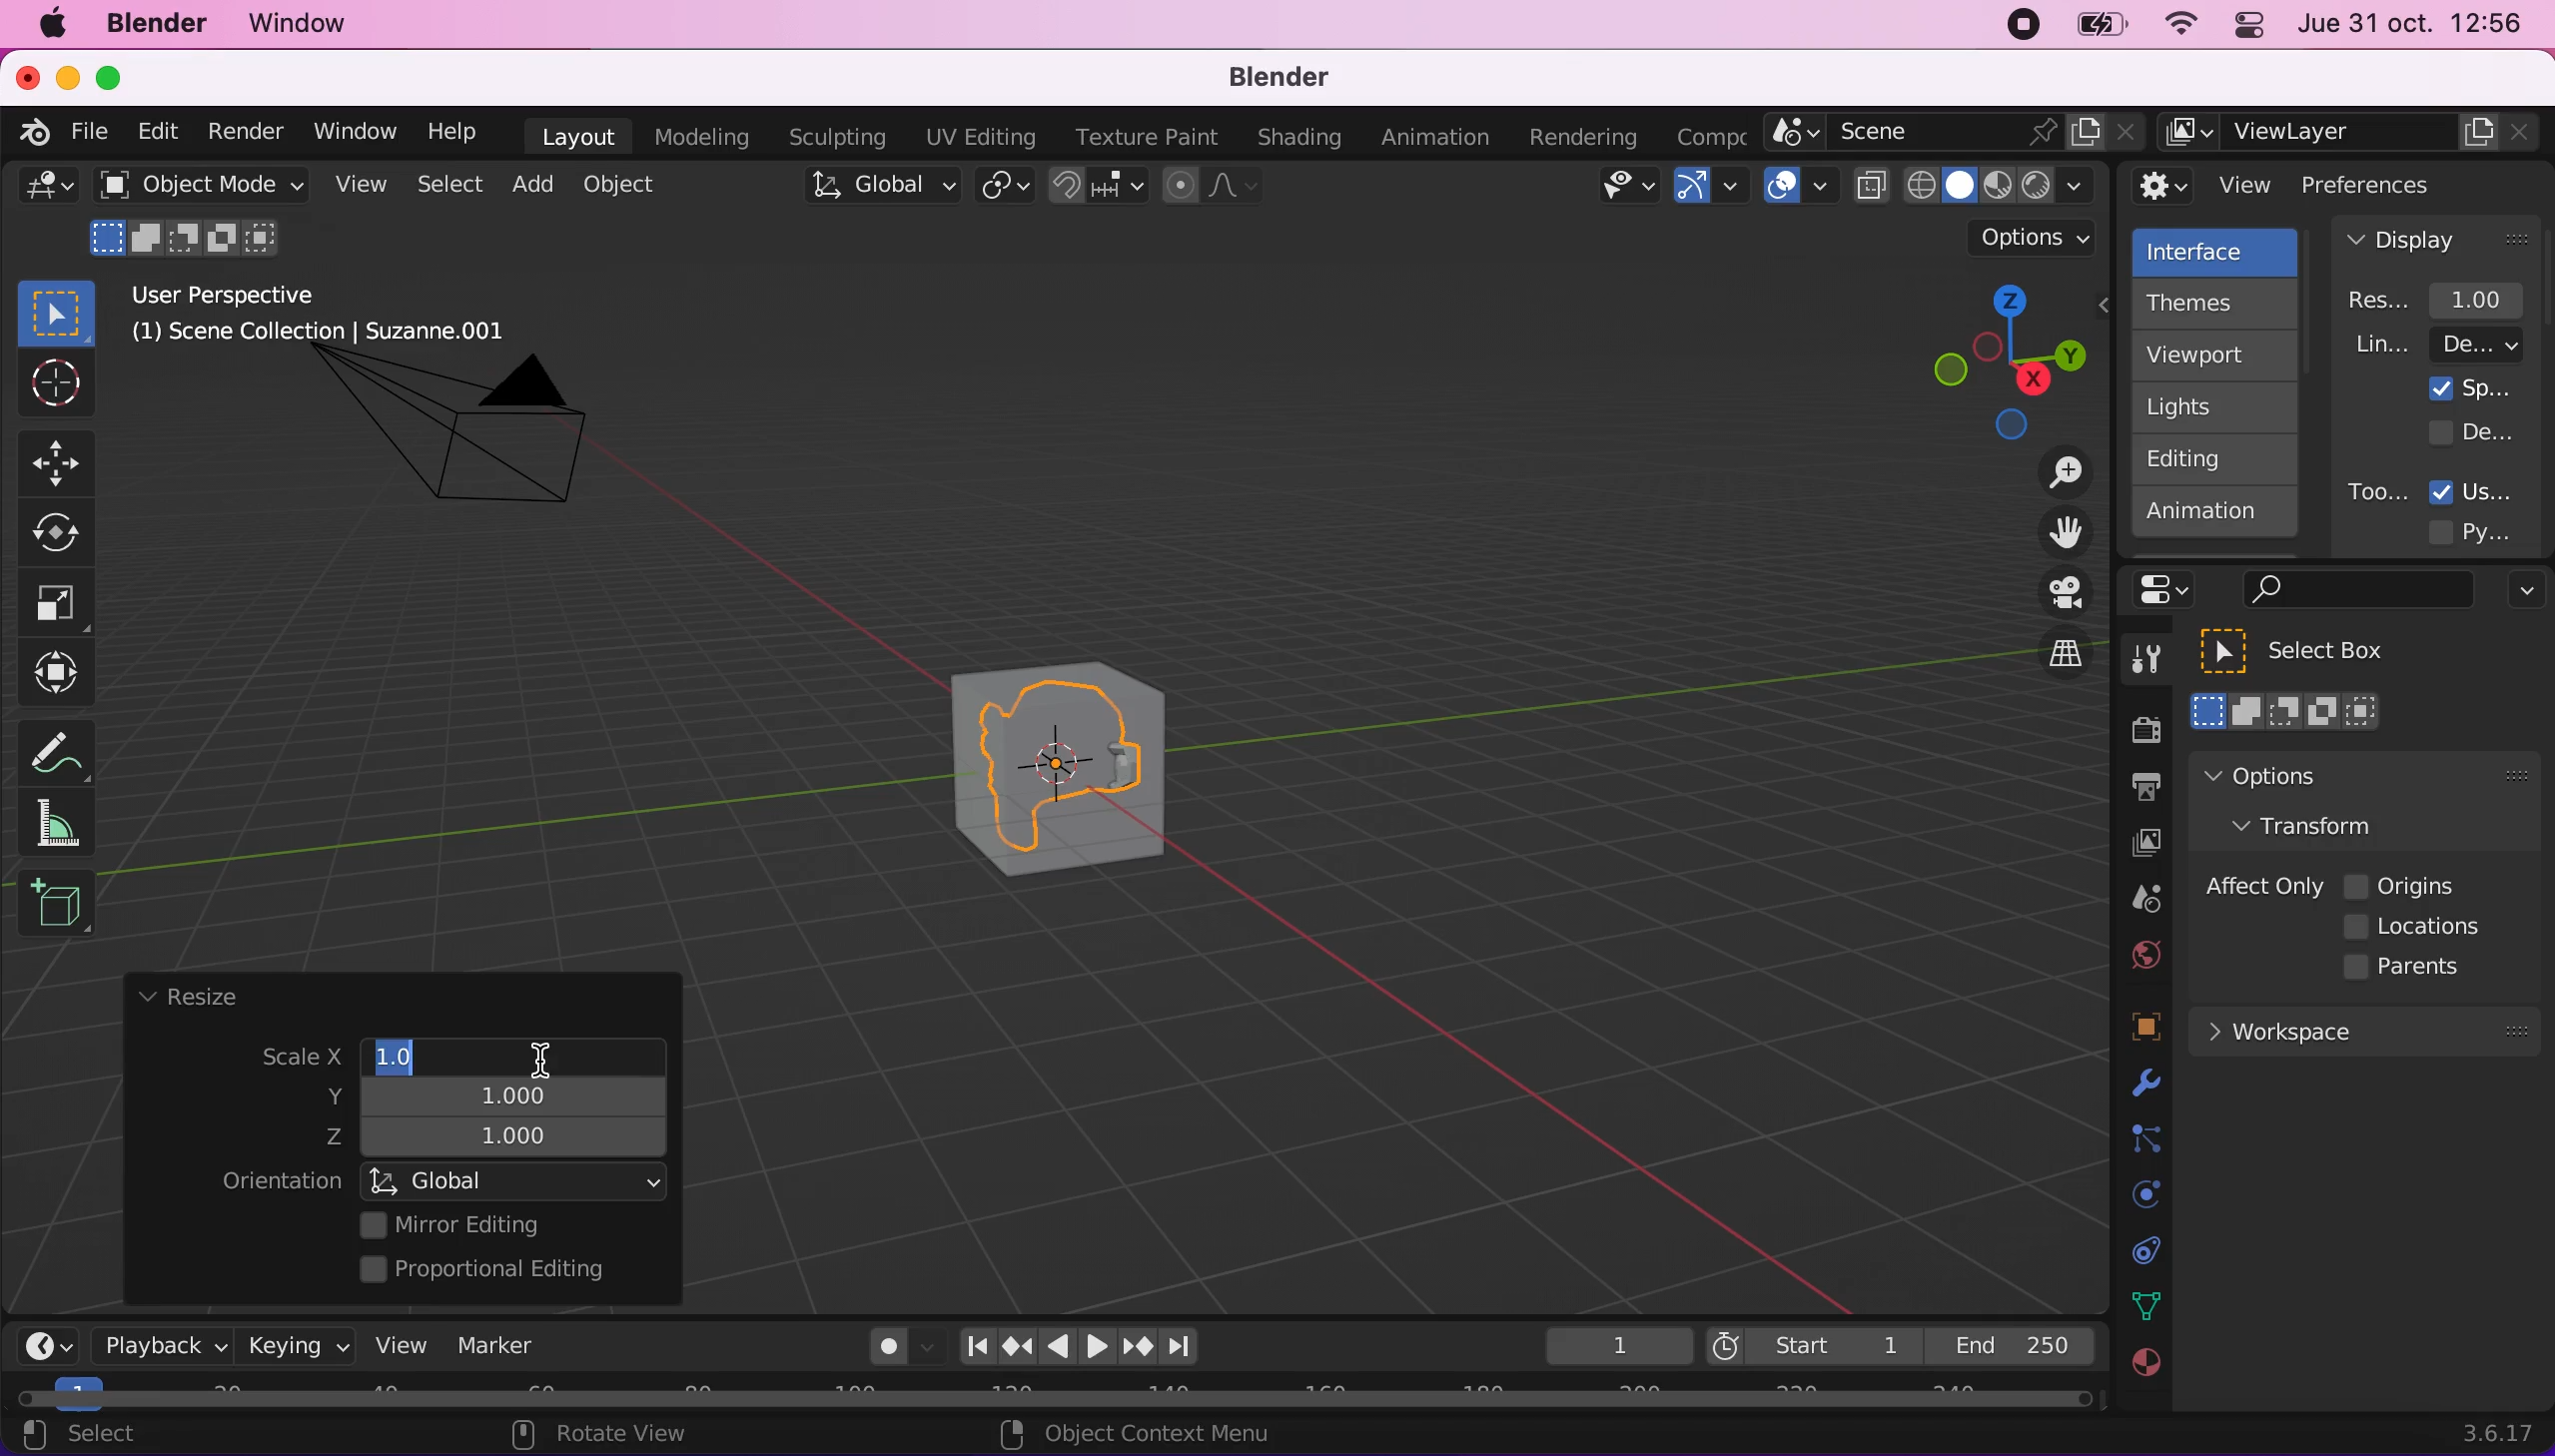 The image size is (2555, 1456). I want to click on blender, so click(1266, 79).